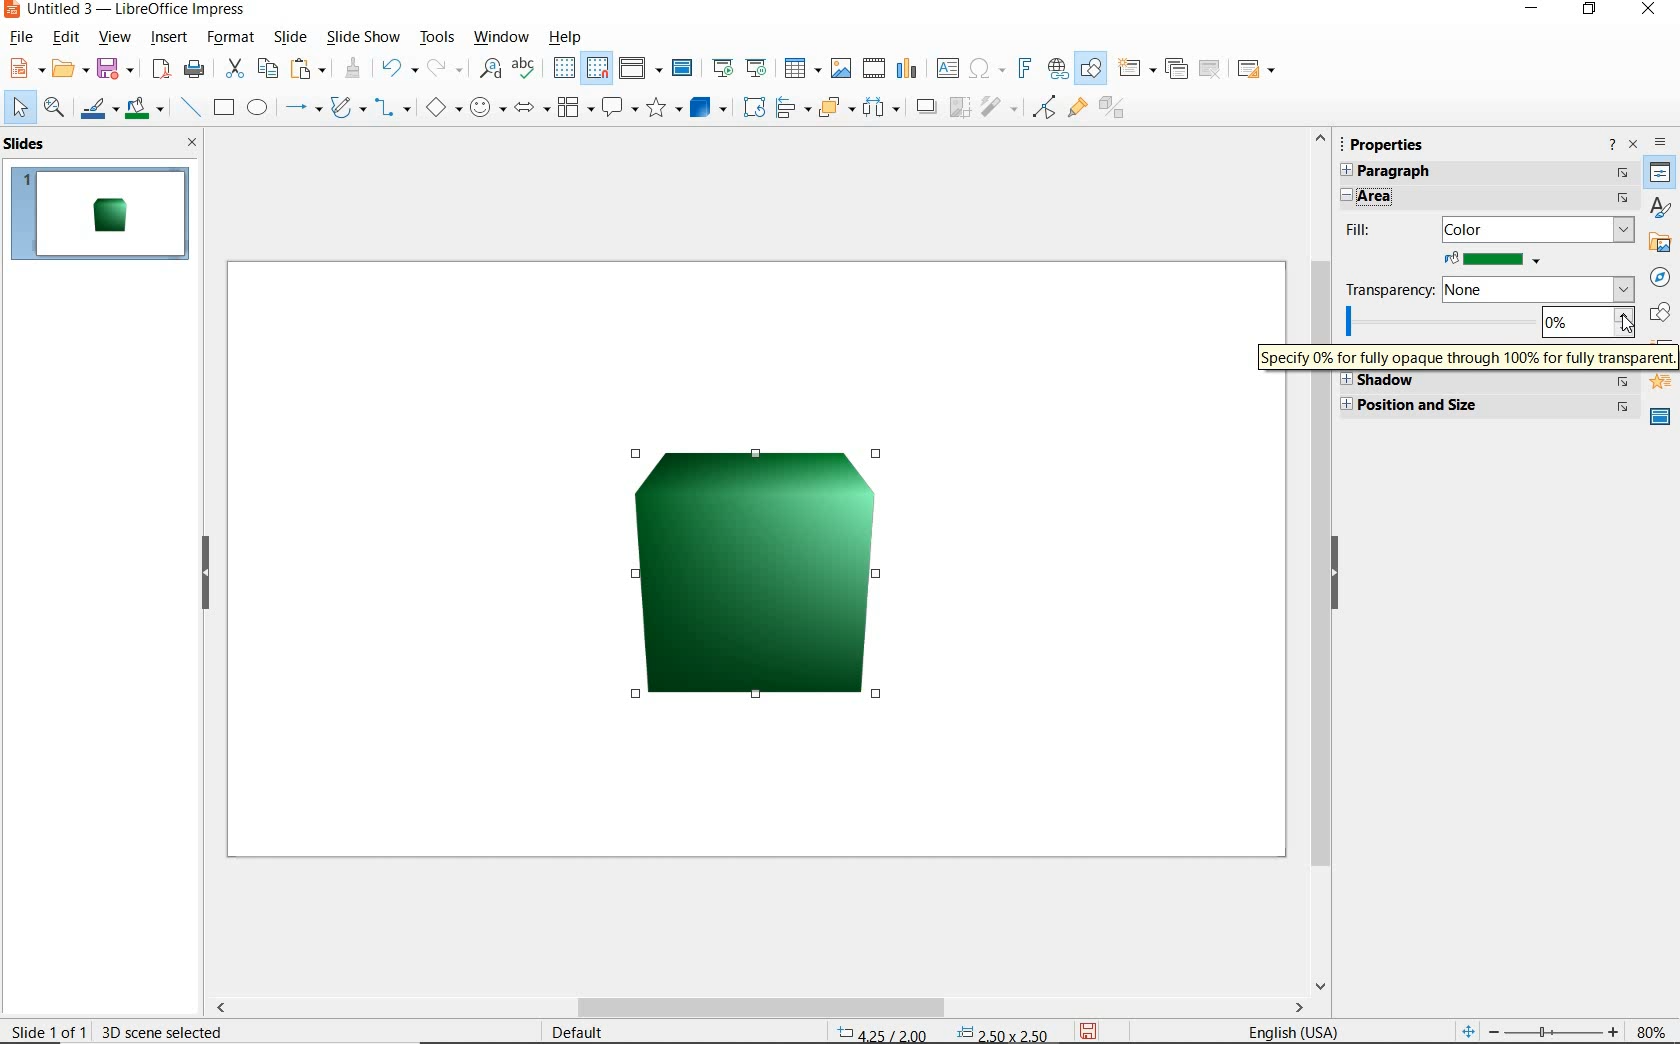  Describe the element at coordinates (98, 110) in the screenshot. I see `line color` at that location.